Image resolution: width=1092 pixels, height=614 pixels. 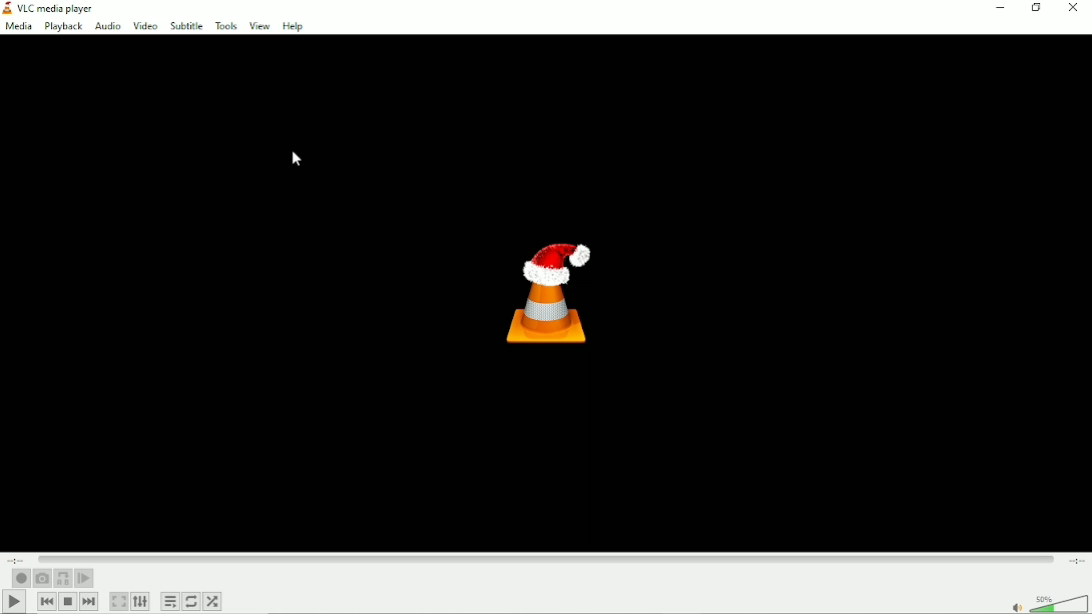 I want to click on Elapsed time, so click(x=14, y=561).